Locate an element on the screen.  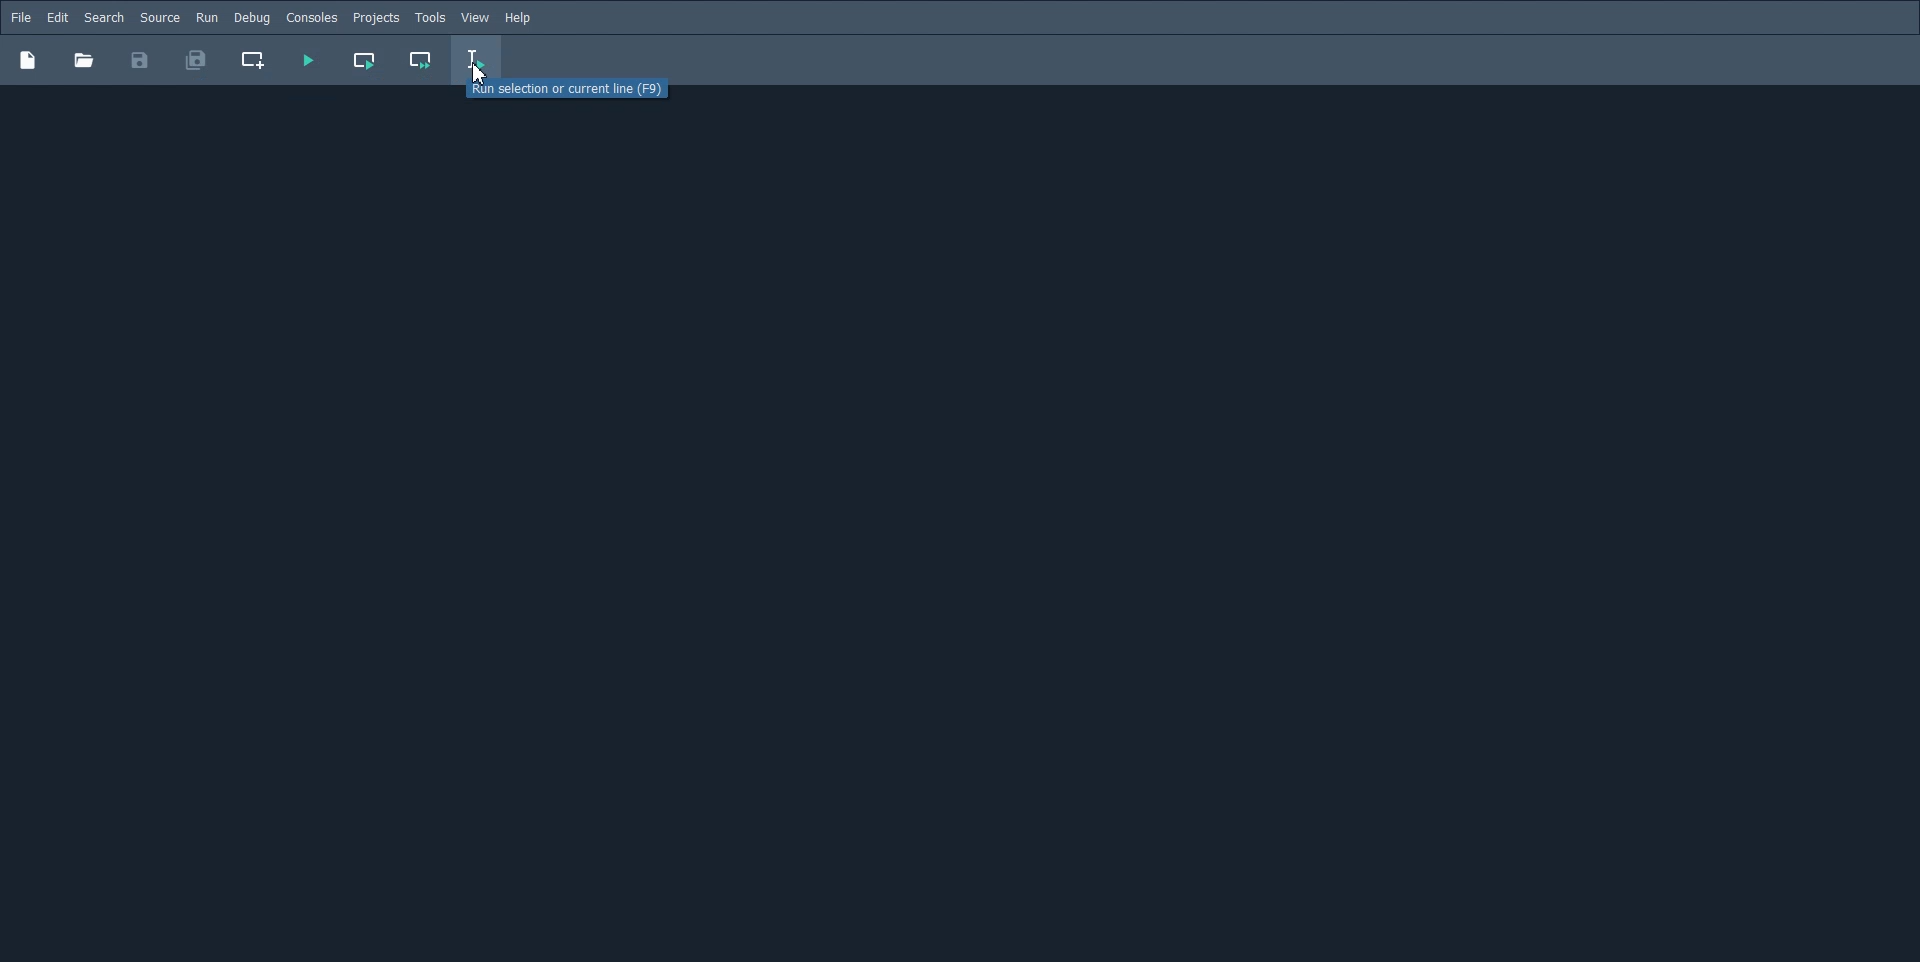
Save All File is located at coordinates (194, 60).